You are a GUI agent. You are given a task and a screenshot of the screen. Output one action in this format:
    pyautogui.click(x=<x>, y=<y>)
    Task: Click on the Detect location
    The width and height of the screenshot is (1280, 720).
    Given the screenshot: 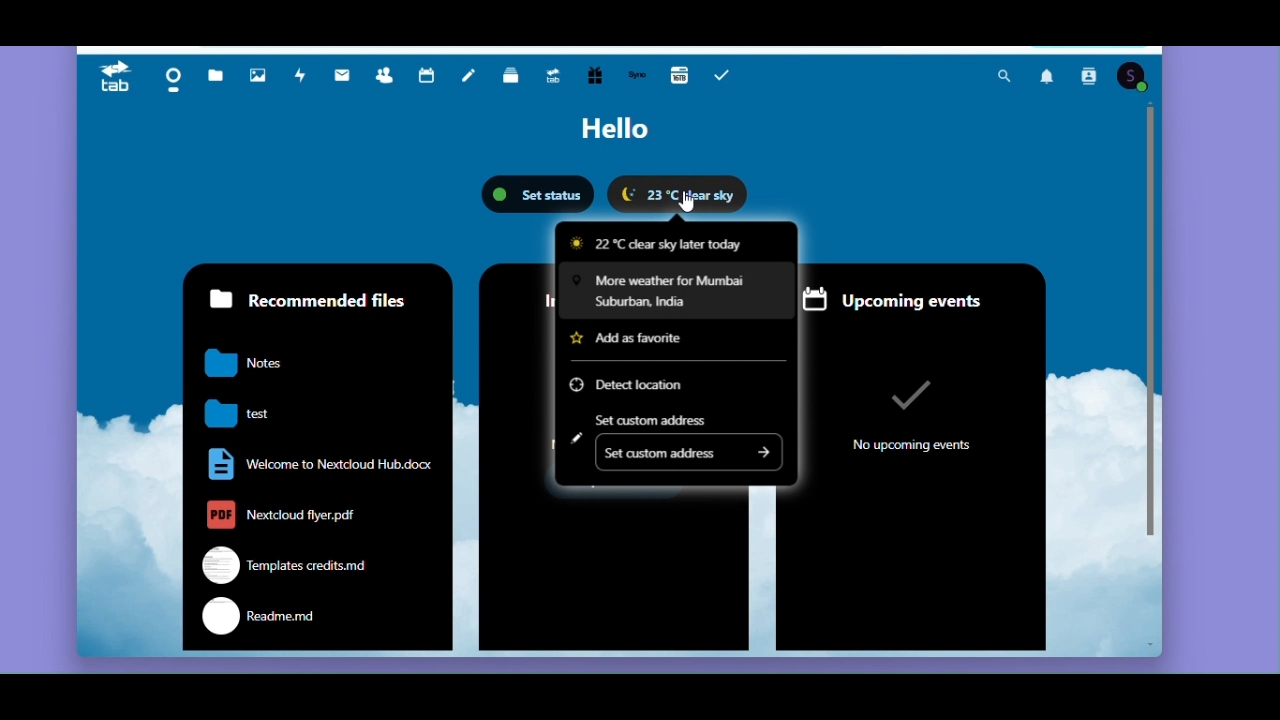 What is the action you would take?
    pyautogui.click(x=652, y=385)
    